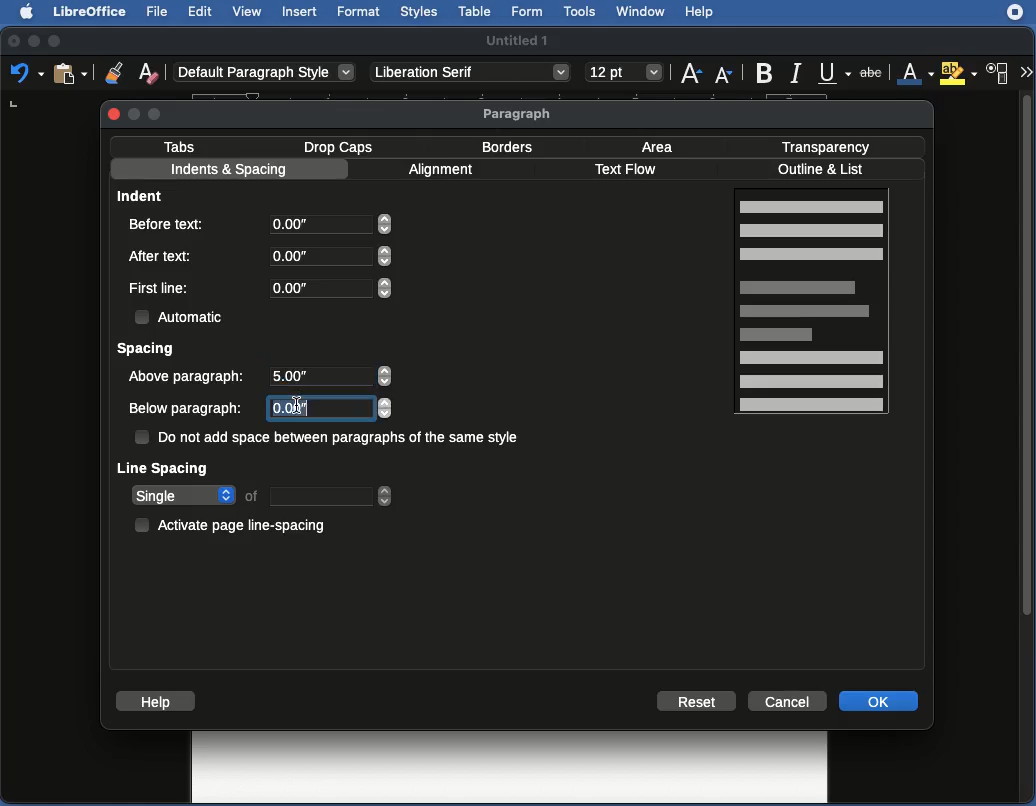  What do you see at coordinates (814, 304) in the screenshot?
I see `Page` at bounding box center [814, 304].